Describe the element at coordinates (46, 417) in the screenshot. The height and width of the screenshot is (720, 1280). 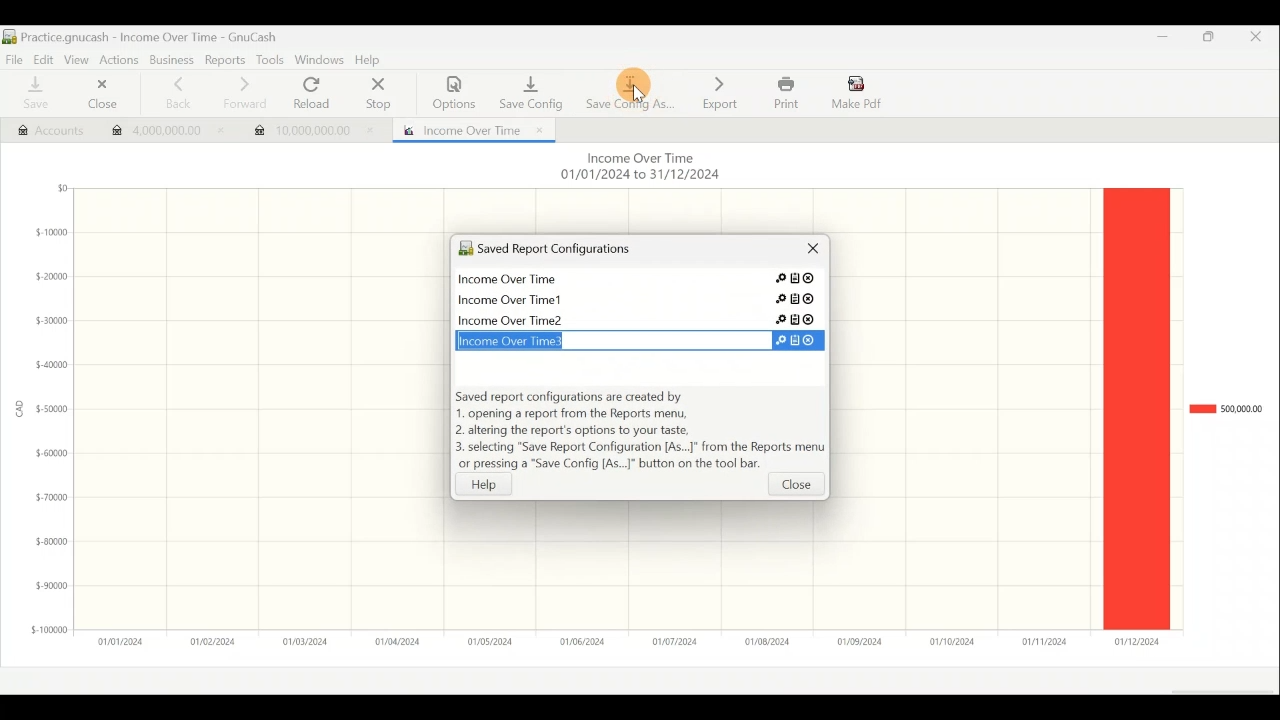
I see `y-axis (amount in CAD)` at that location.